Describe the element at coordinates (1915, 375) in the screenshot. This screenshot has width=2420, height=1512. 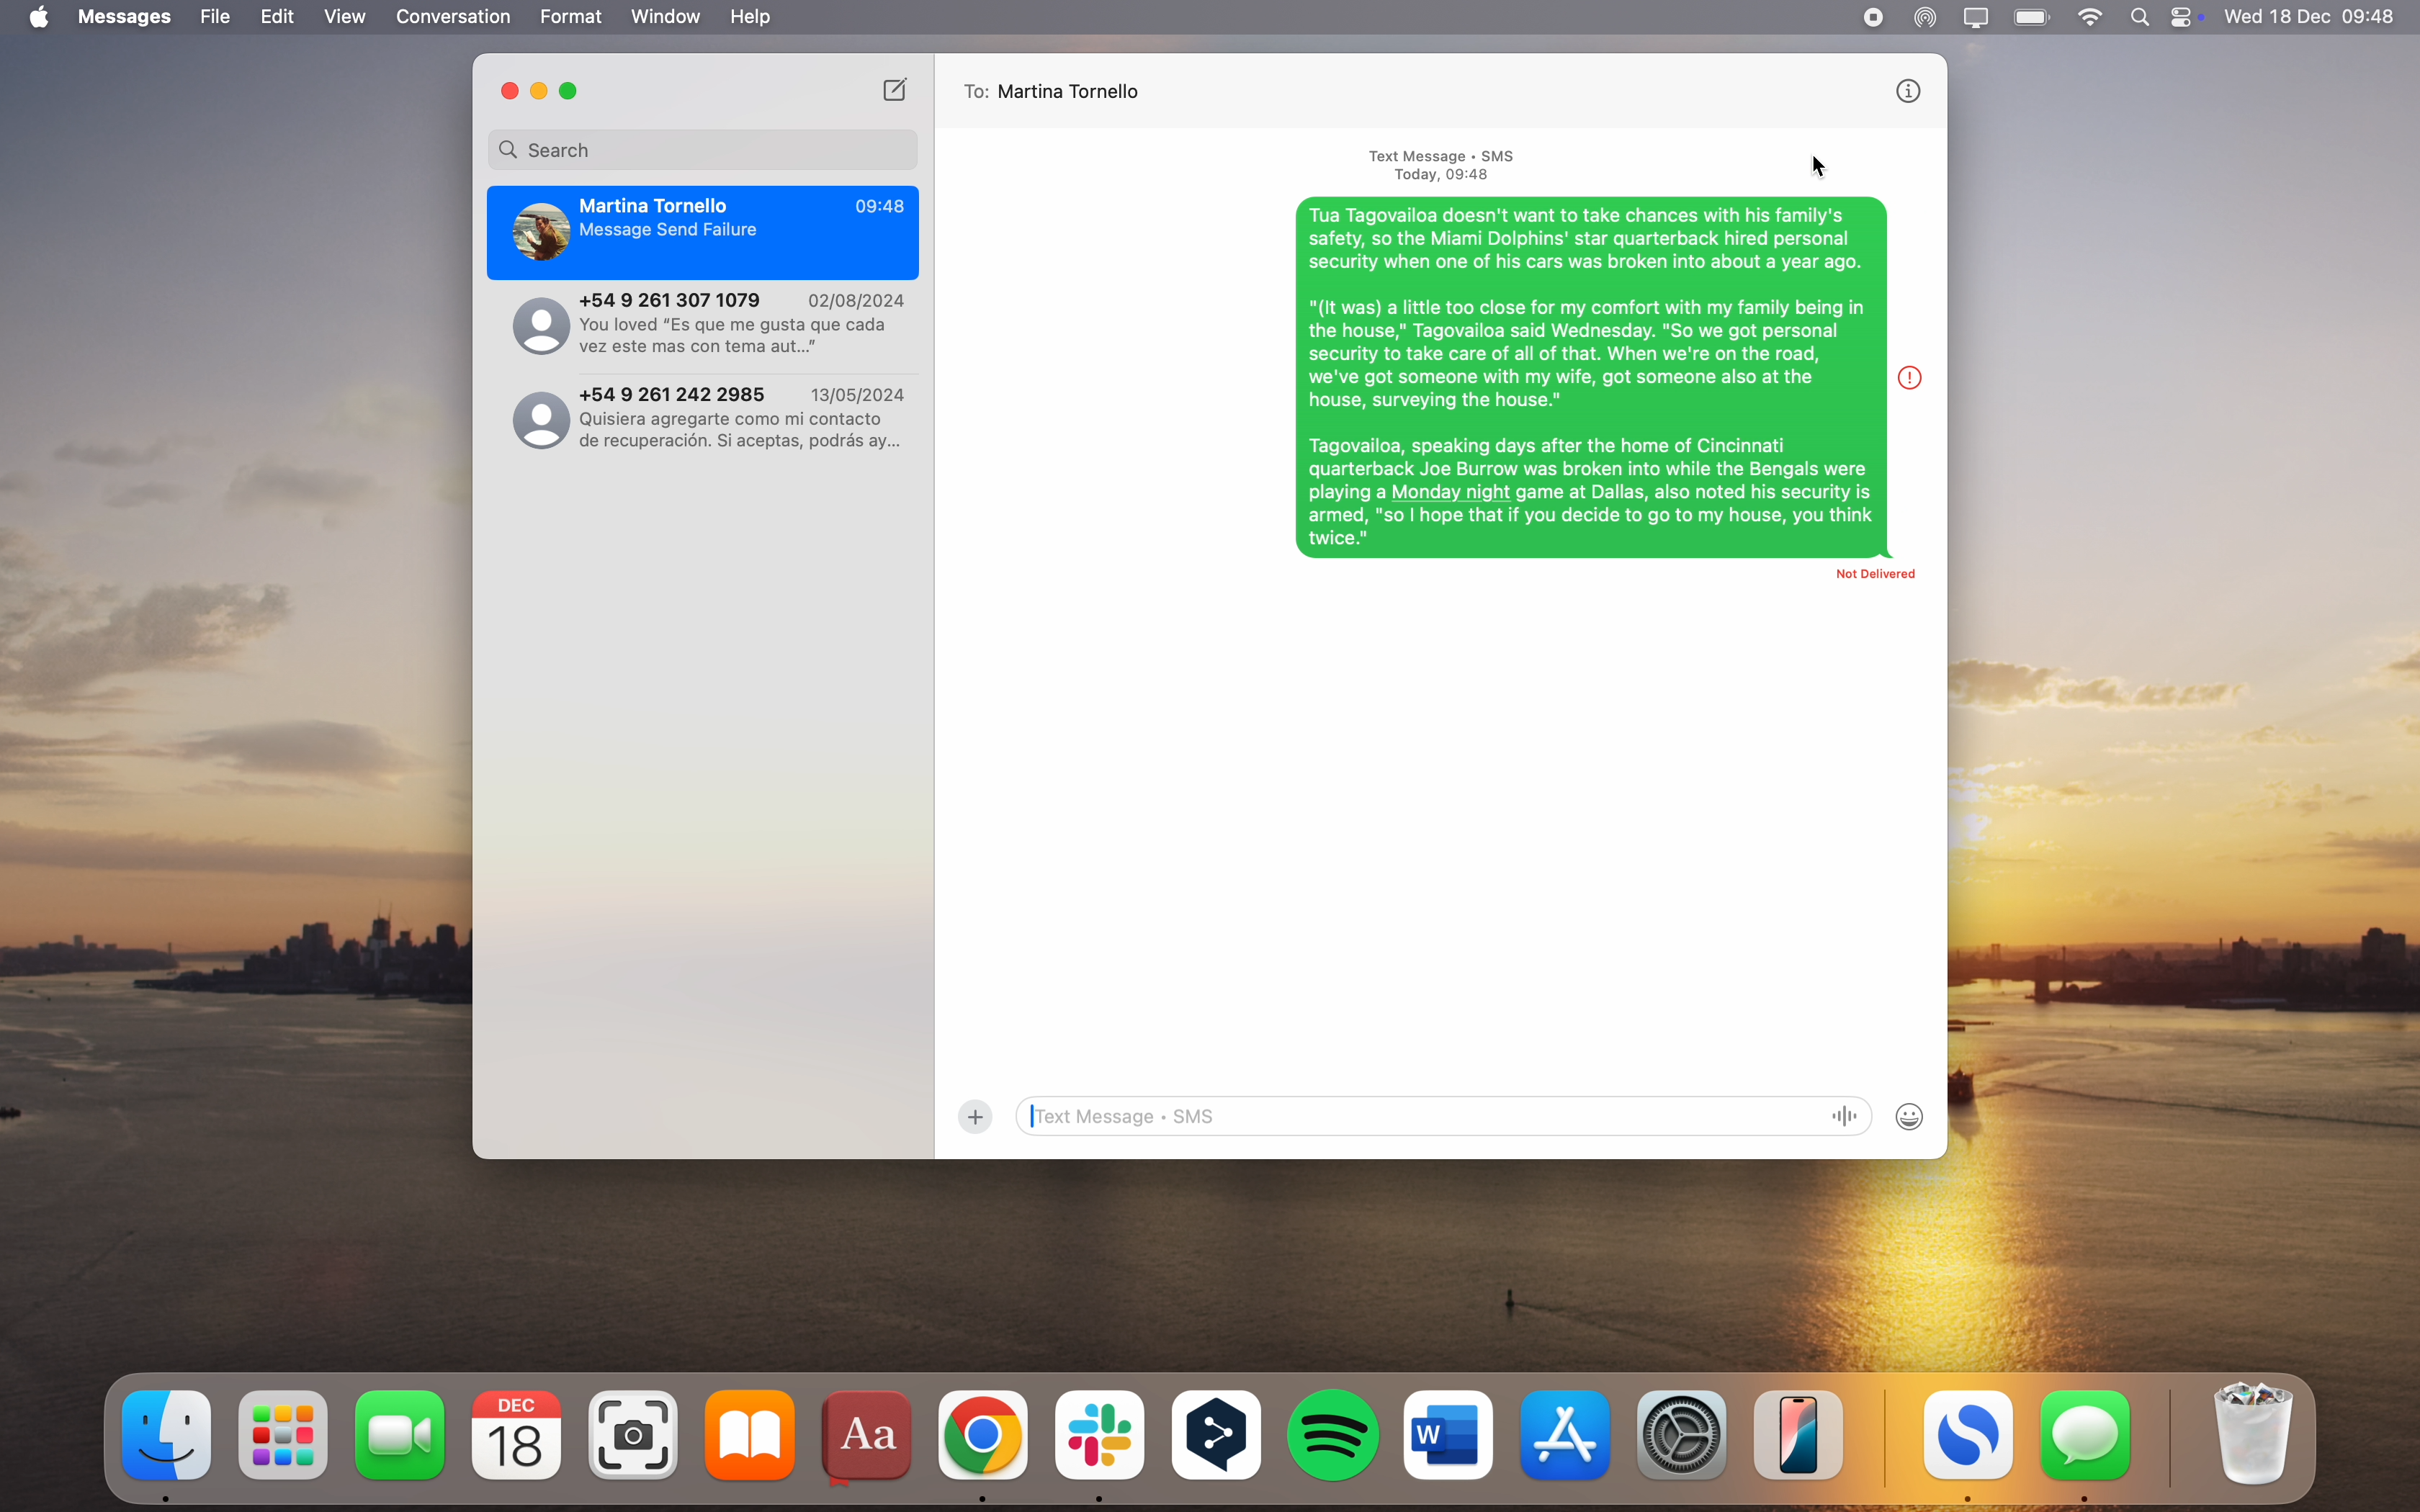
I see `message info` at that location.